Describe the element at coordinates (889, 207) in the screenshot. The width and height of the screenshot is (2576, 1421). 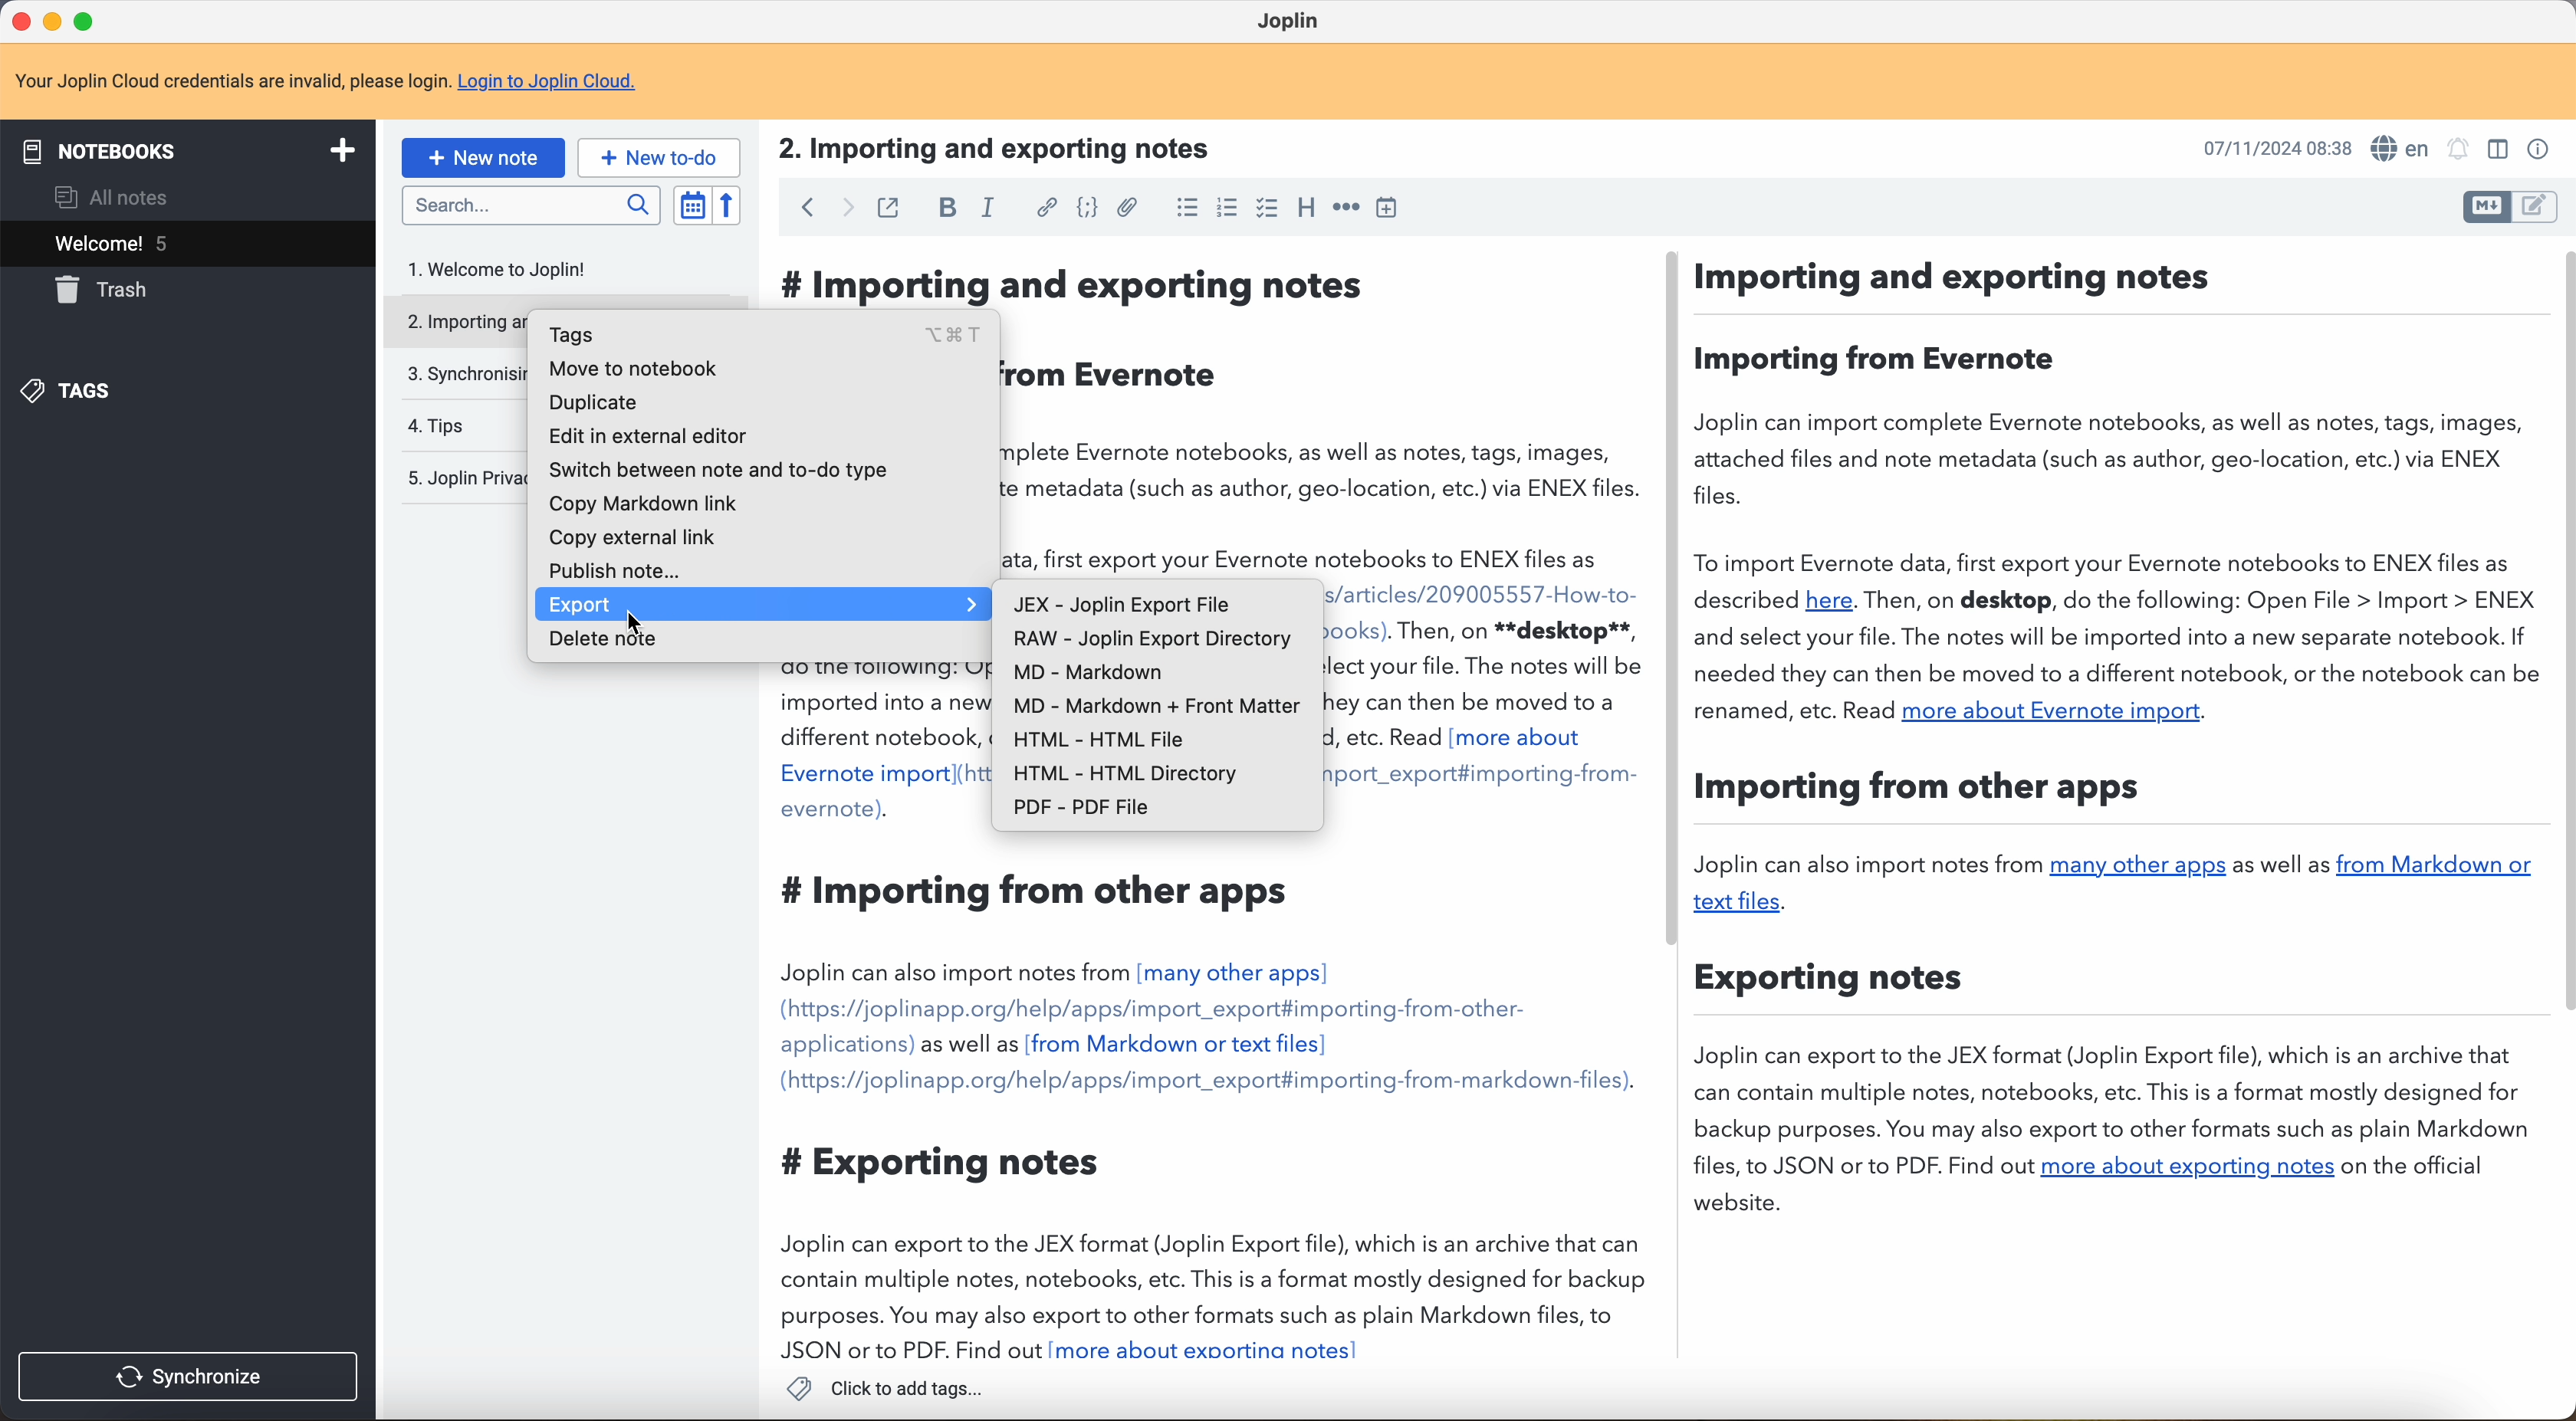
I see `toggle external editing` at that location.